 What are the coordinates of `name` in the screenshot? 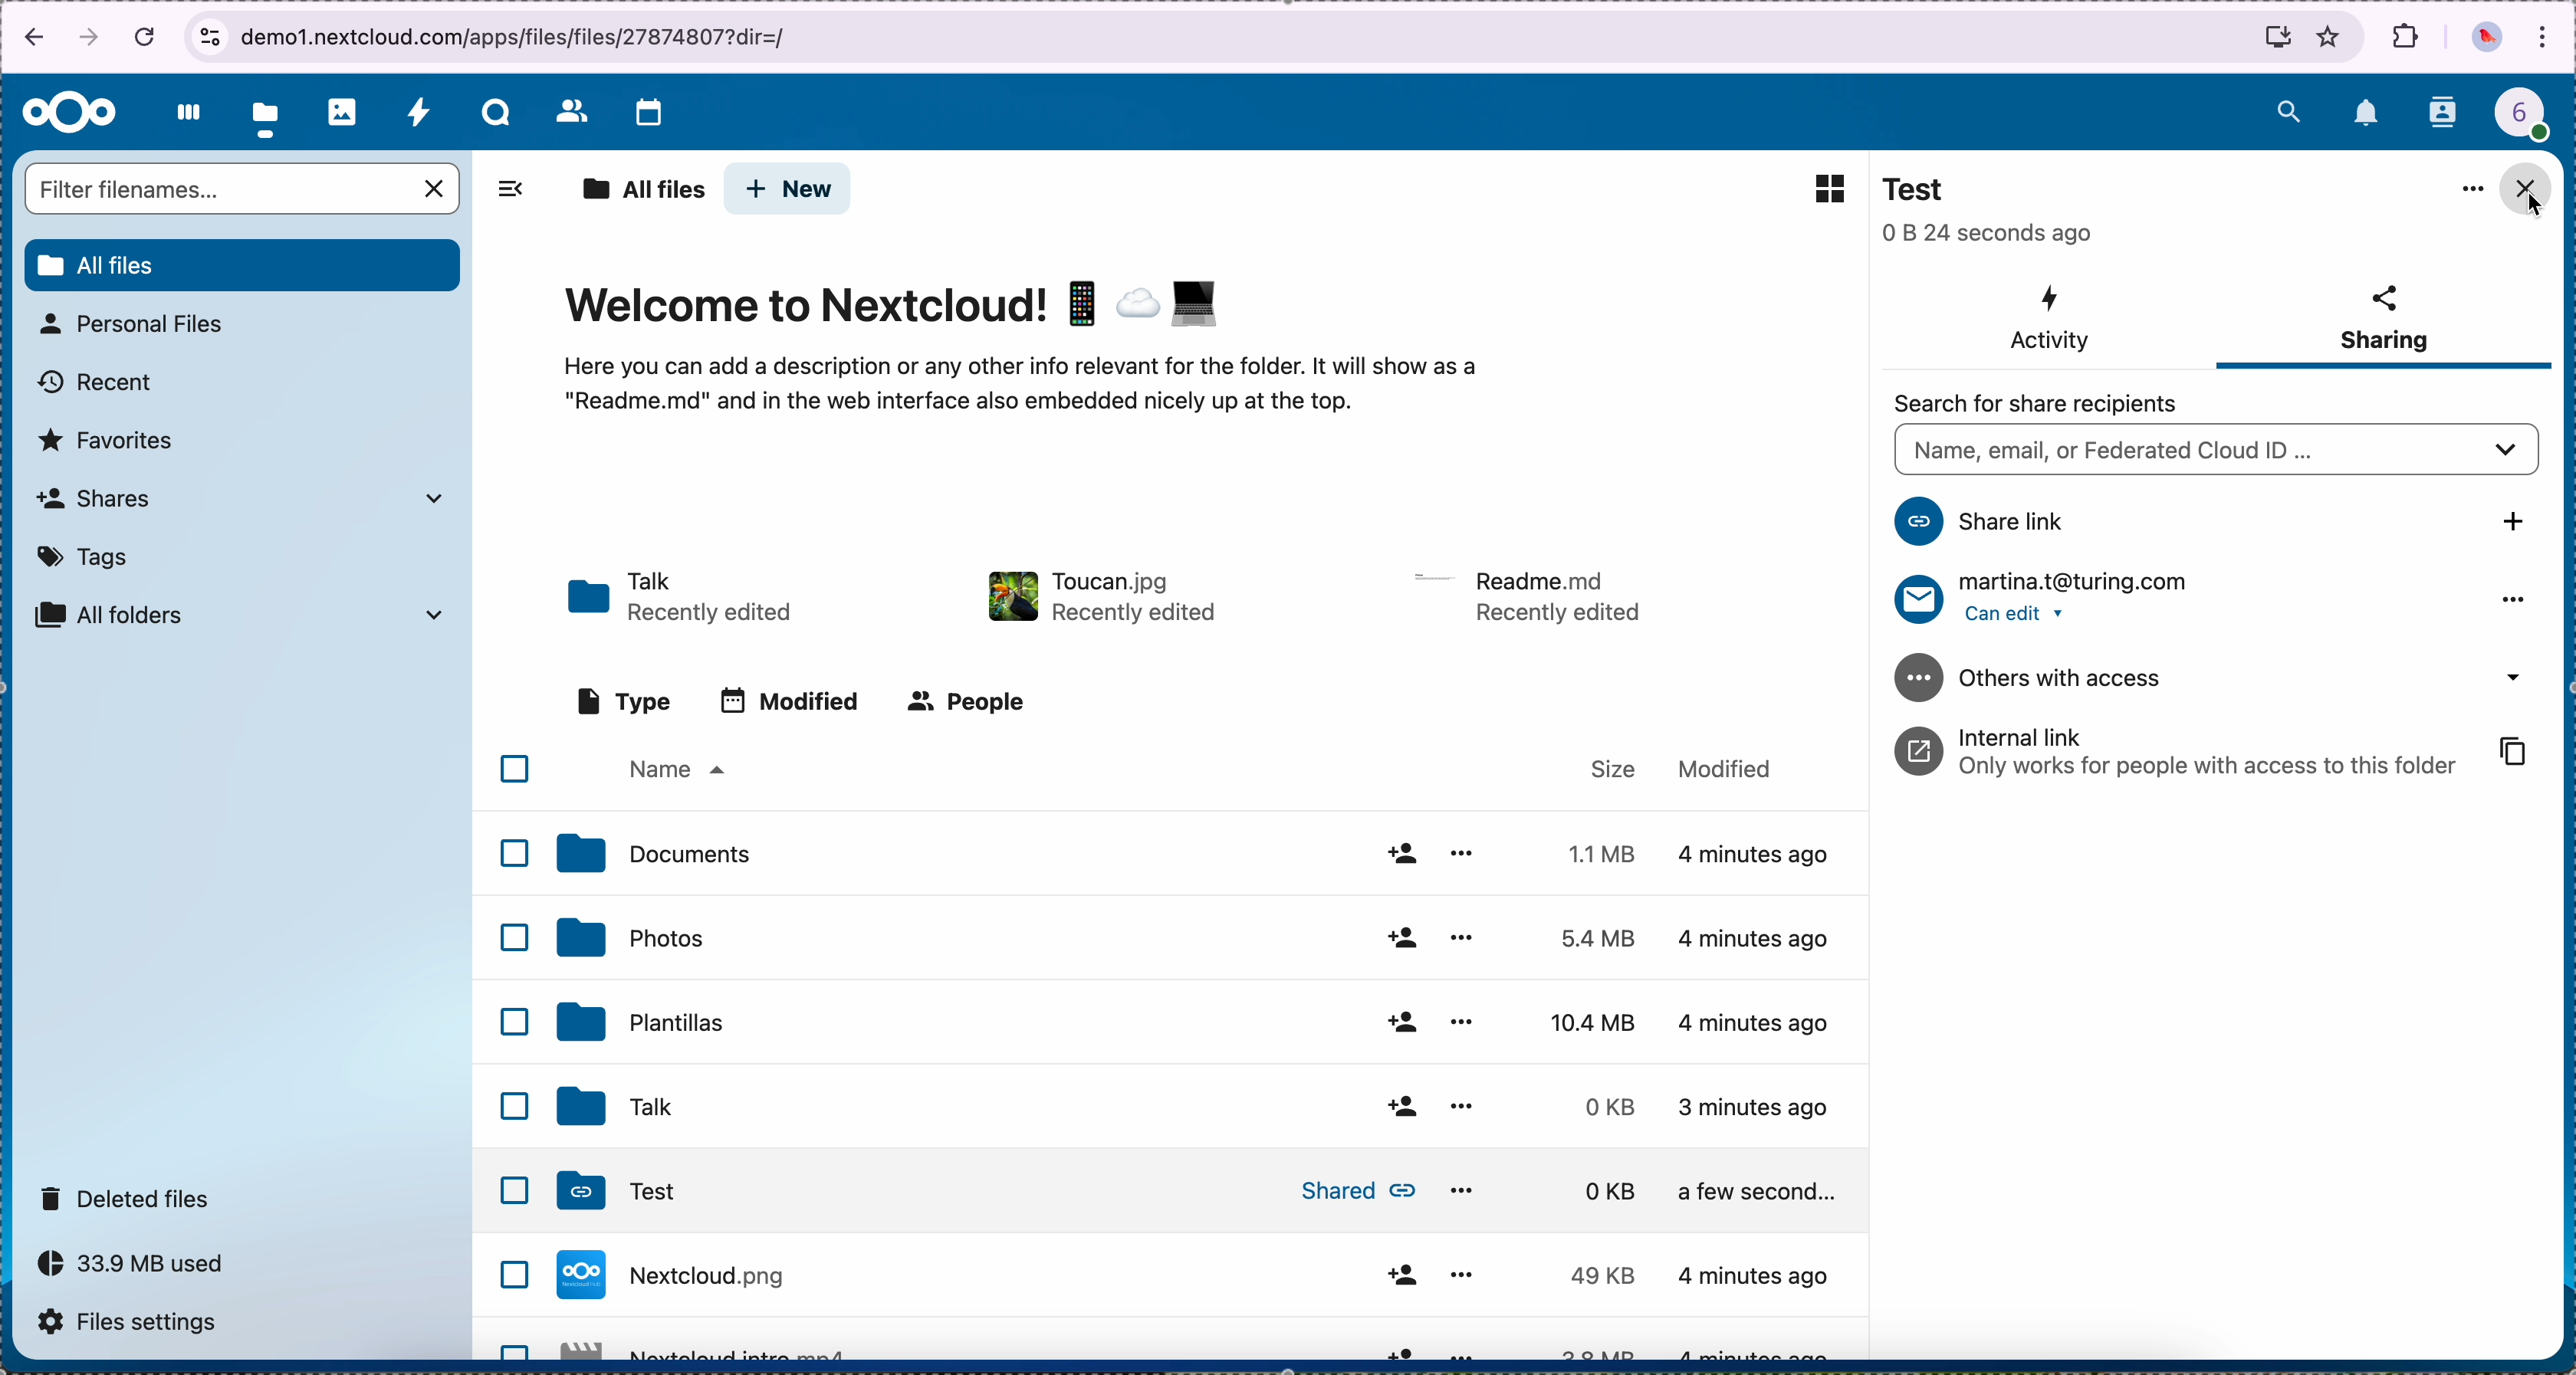 It's located at (674, 771).